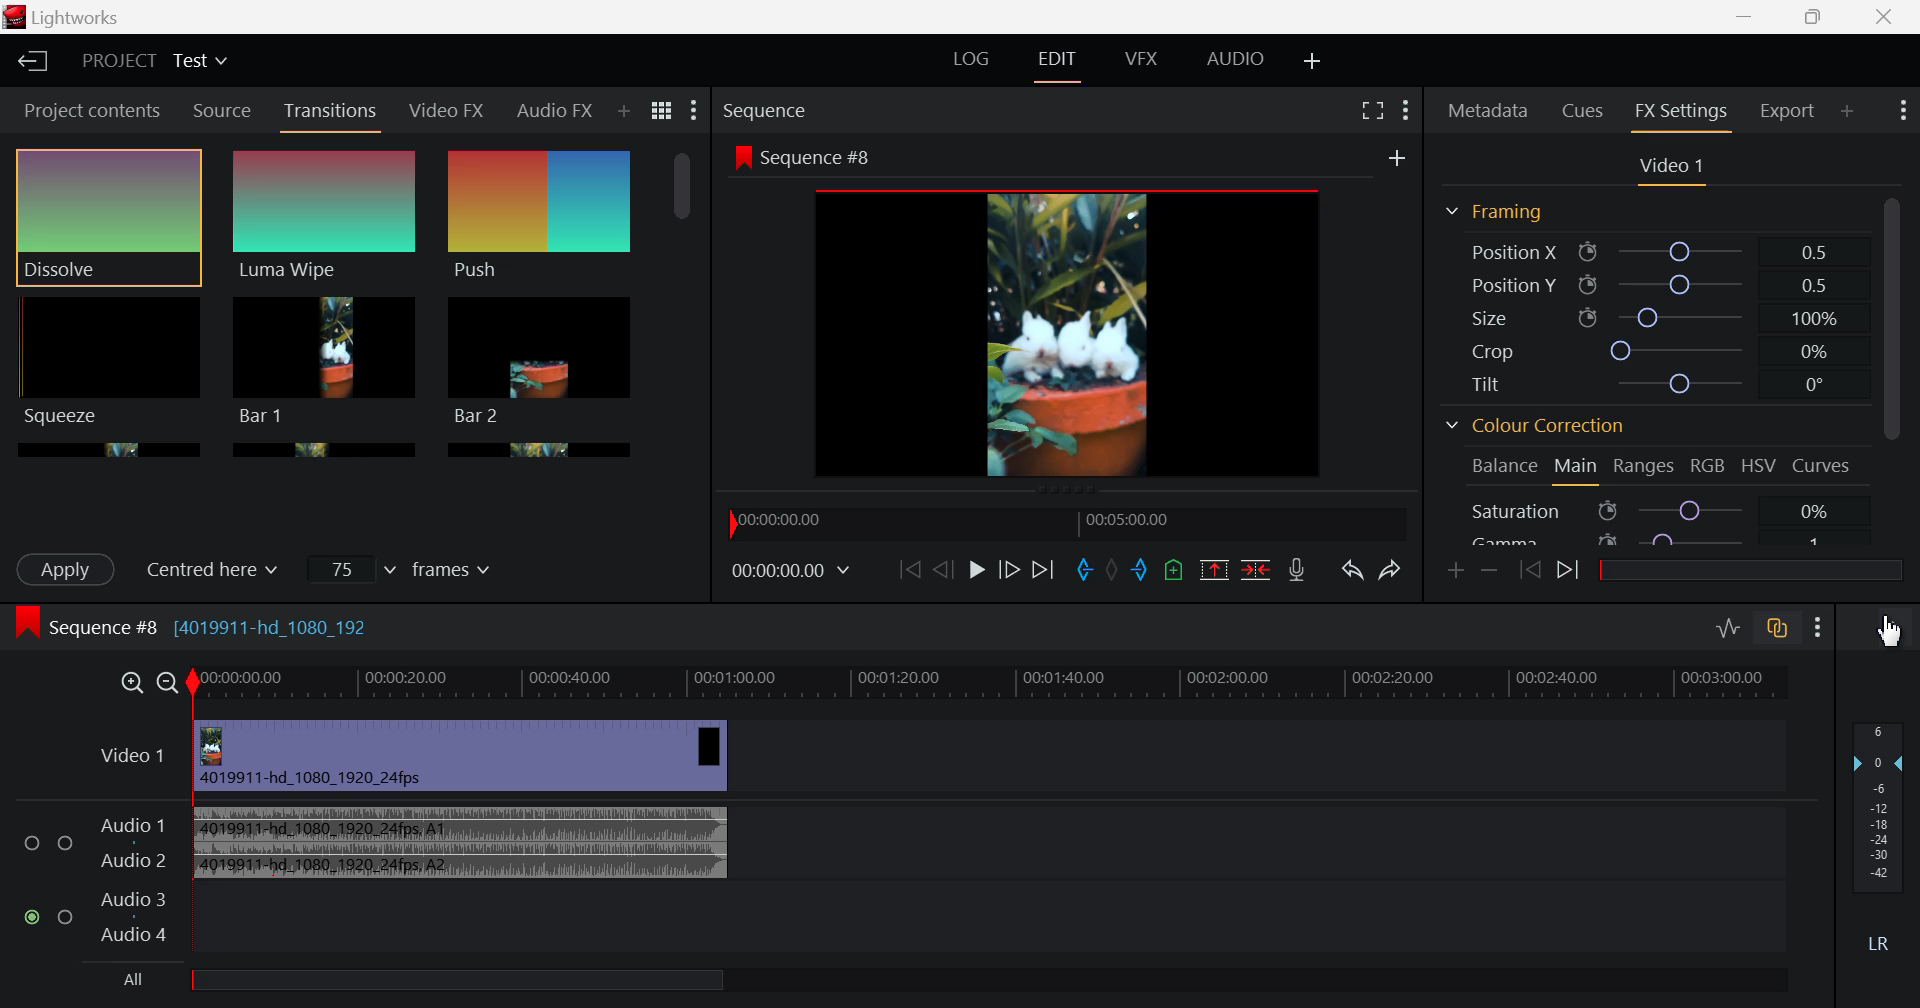  What do you see at coordinates (1777, 631) in the screenshot?
I see `toggle auto track sync` at bounding box center [1777, 631].